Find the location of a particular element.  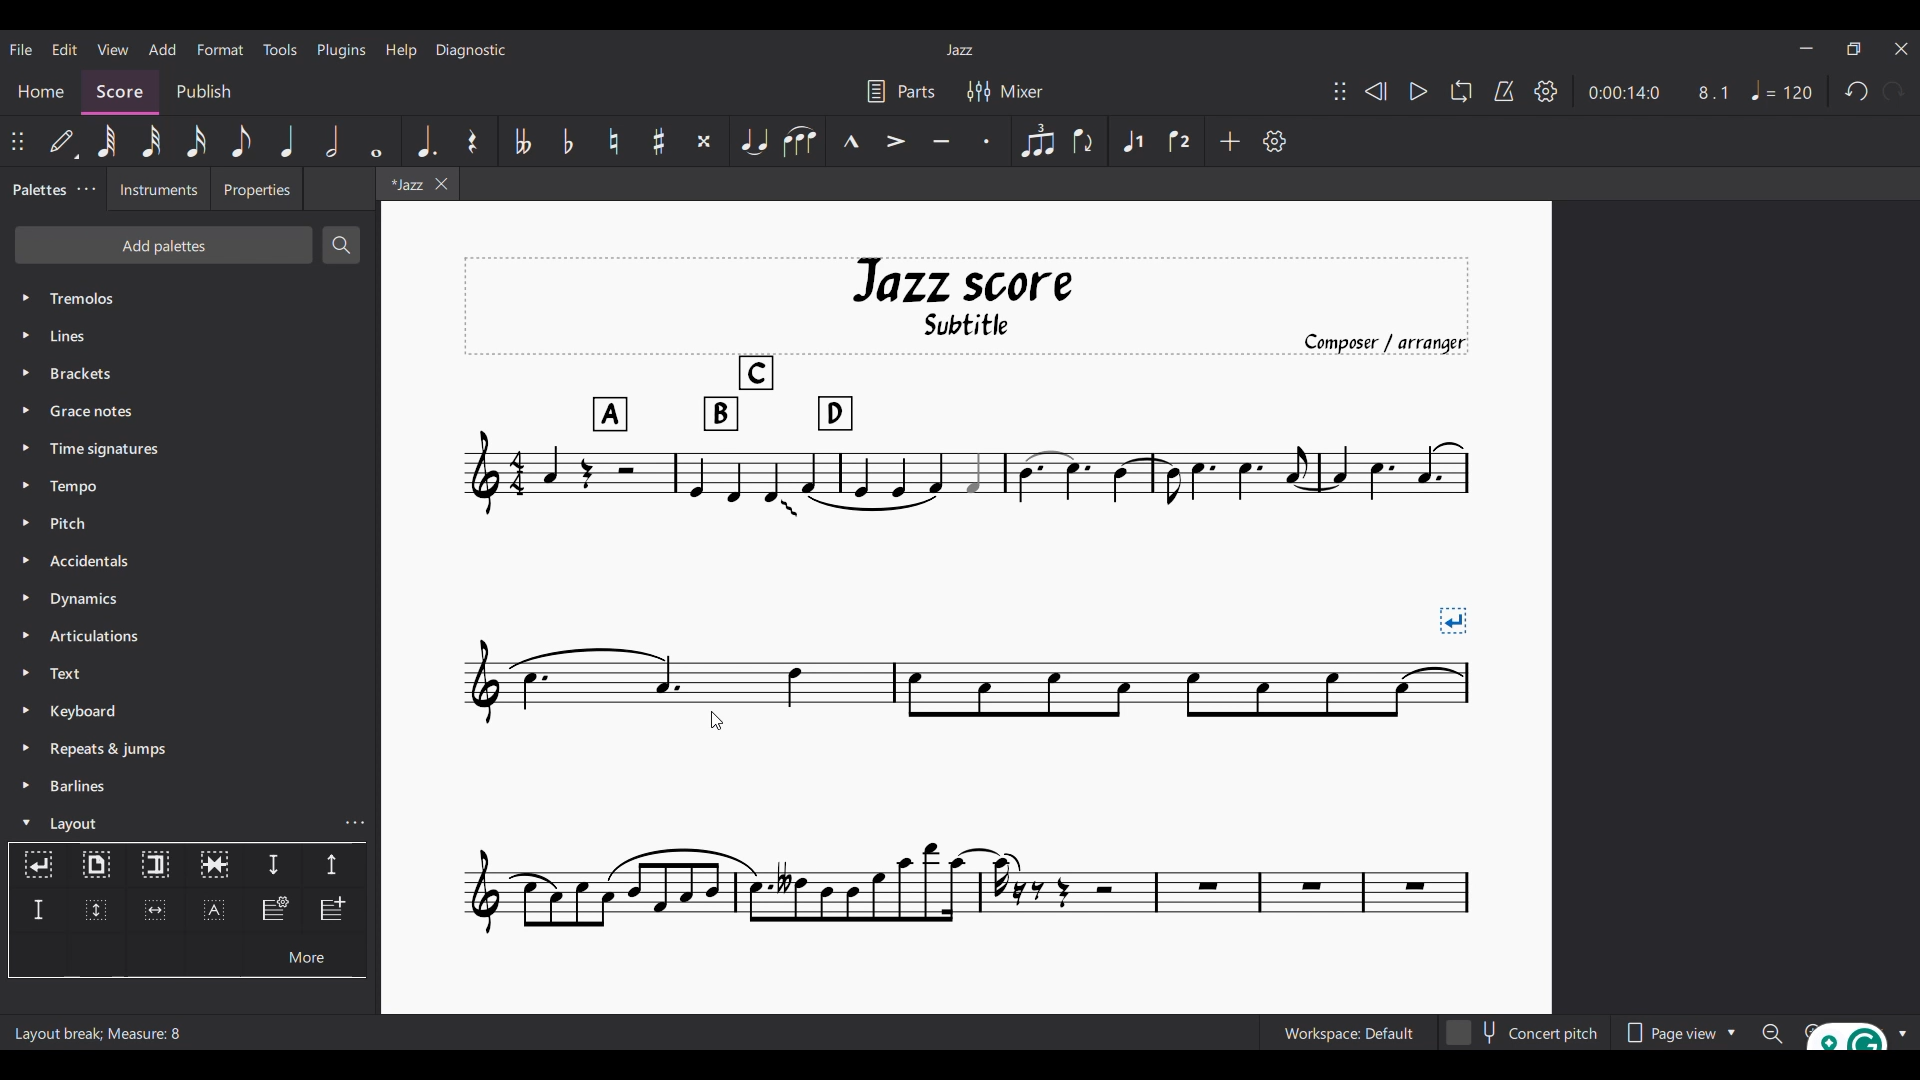

Toggle double sharp is located at coordinates (705, 141).